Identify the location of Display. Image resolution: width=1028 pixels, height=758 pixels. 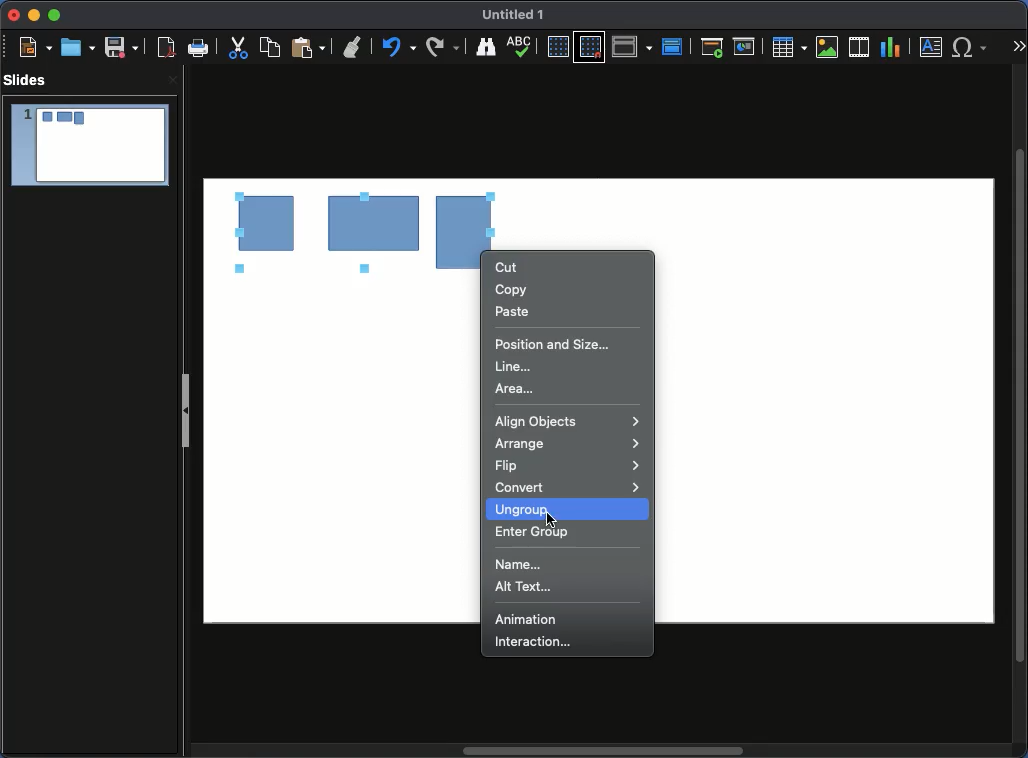
(524, 48).